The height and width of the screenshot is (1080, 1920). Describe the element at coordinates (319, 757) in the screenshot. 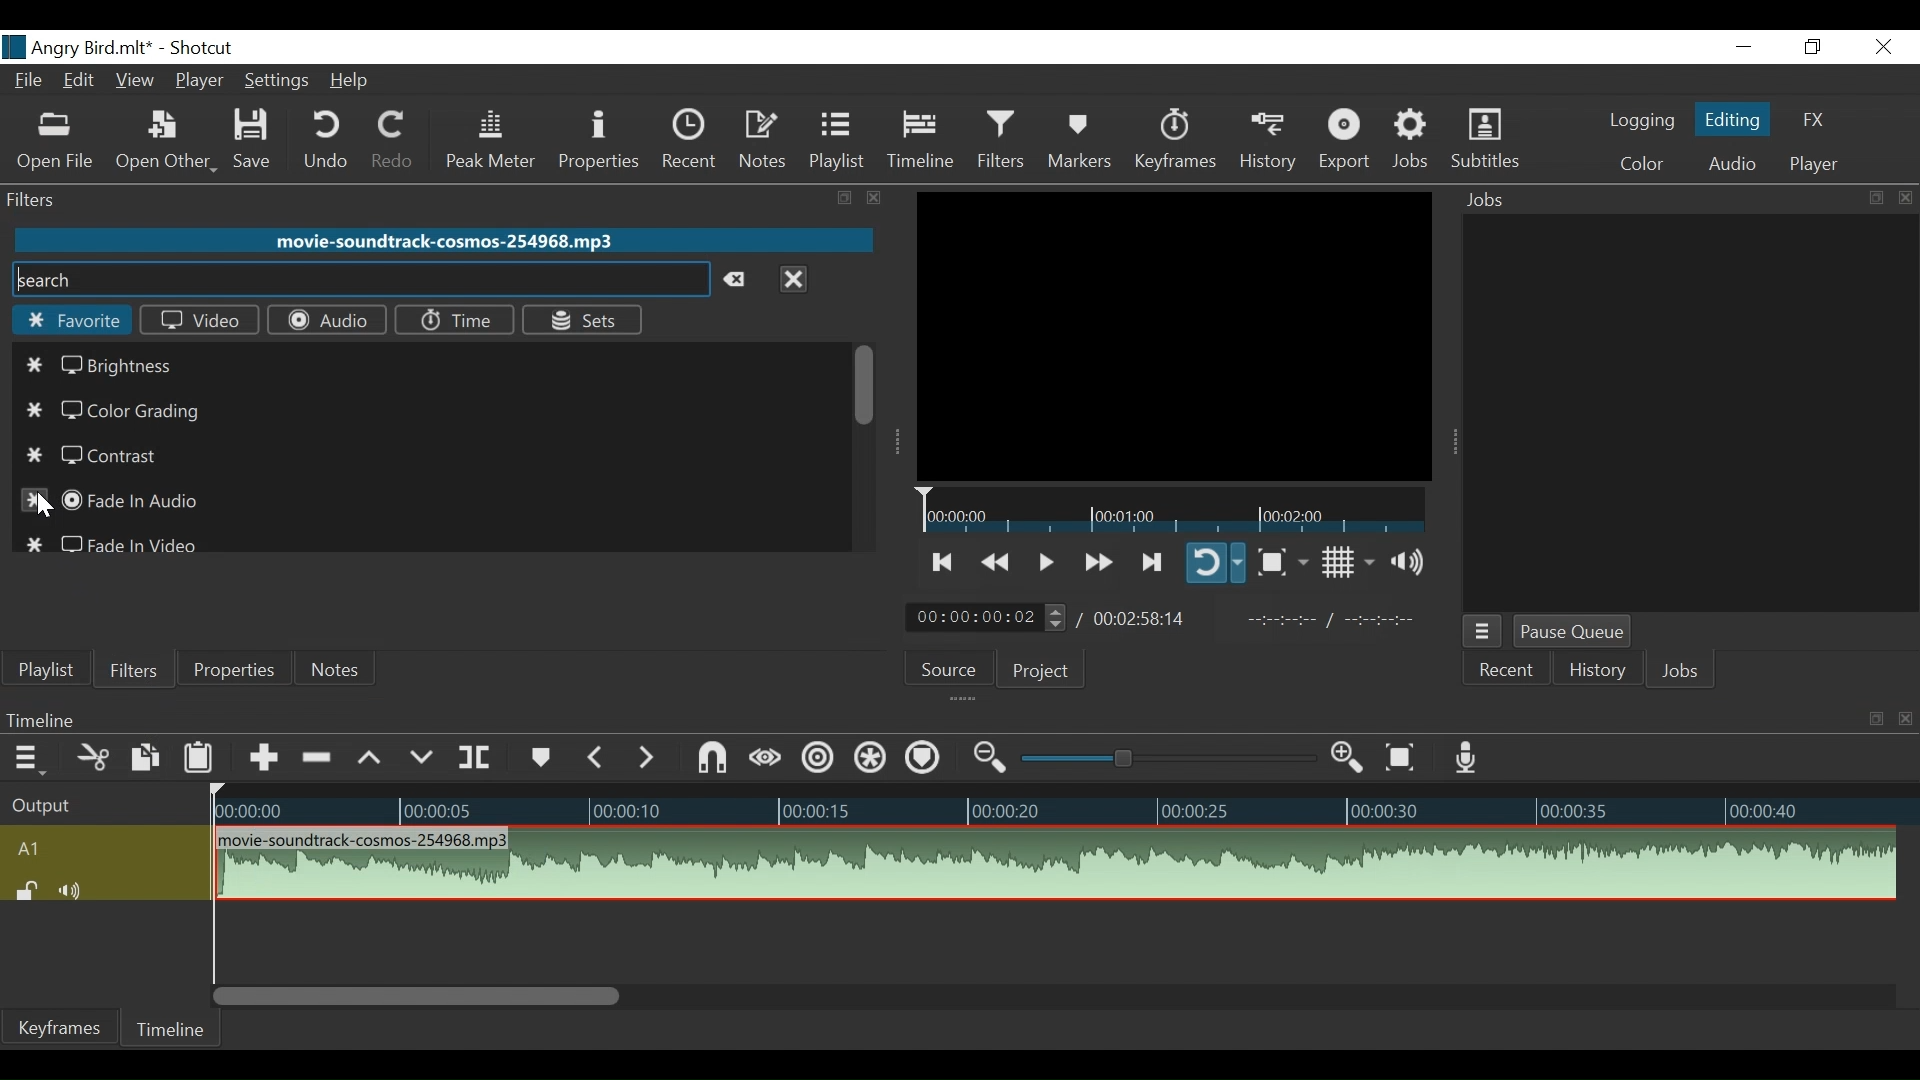

I see `Ripple Delete` at that location.